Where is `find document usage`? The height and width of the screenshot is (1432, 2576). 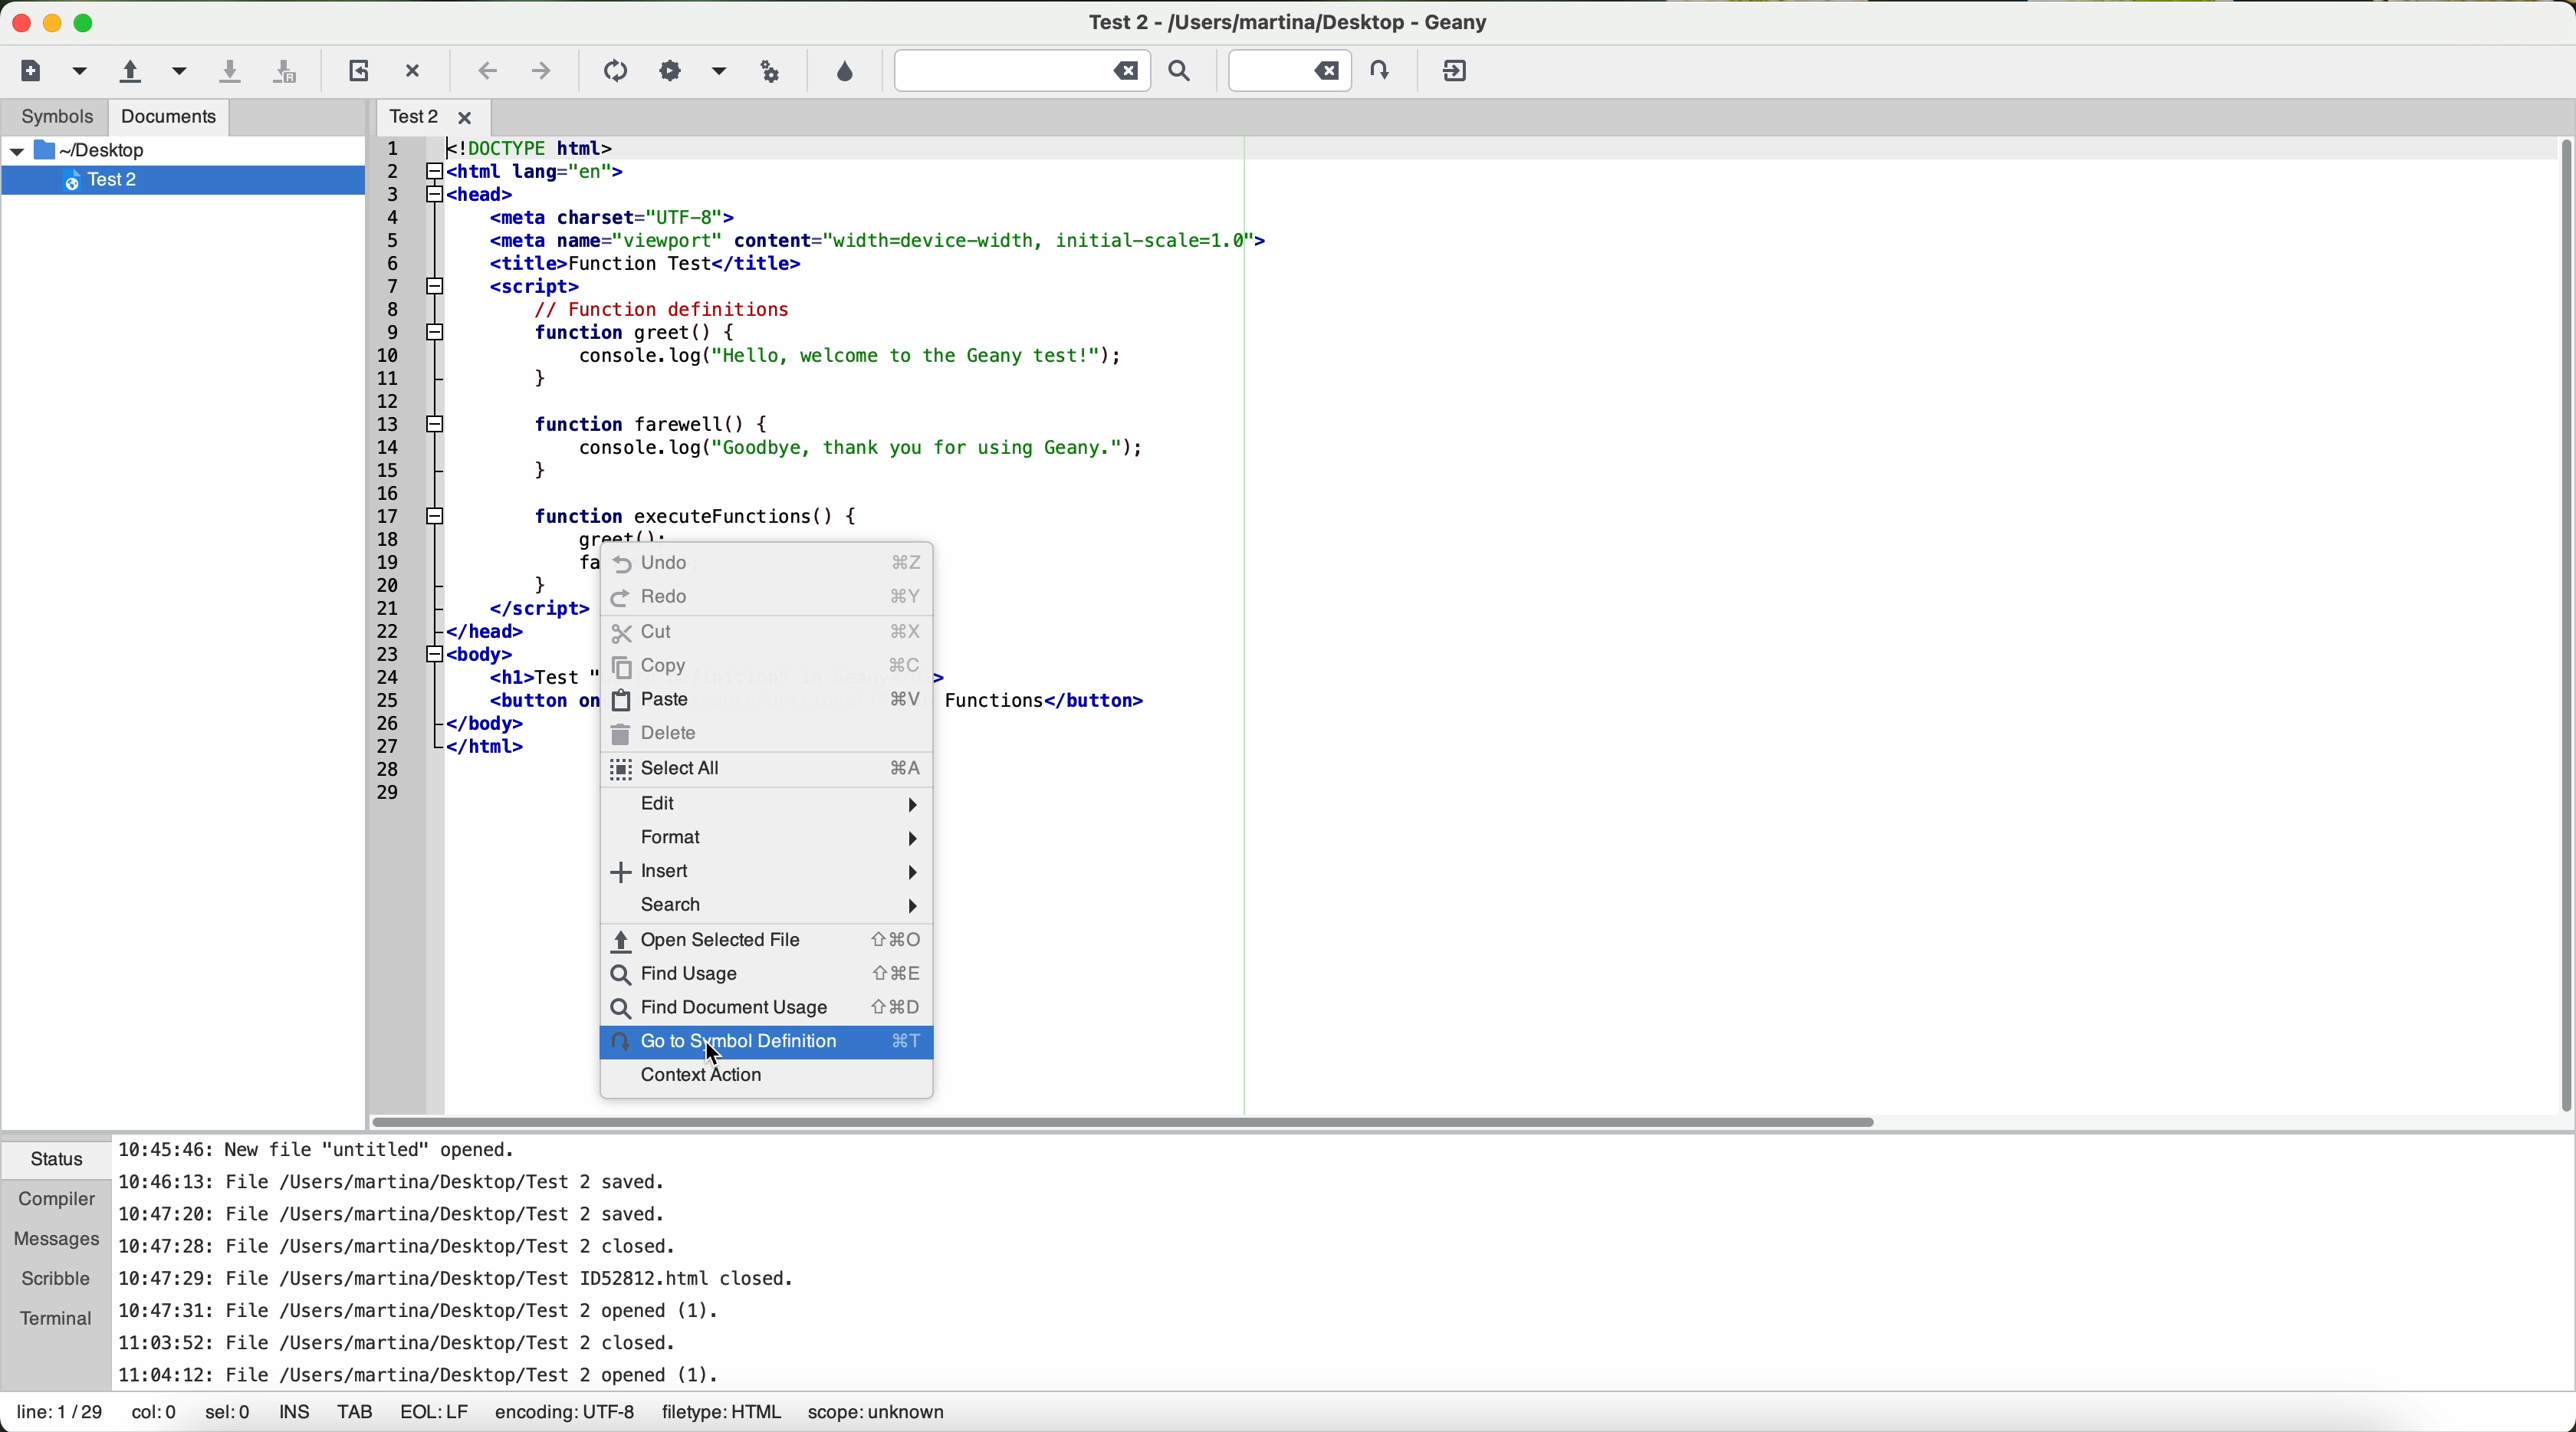
find document usage is located at coordinates (767, 1006).